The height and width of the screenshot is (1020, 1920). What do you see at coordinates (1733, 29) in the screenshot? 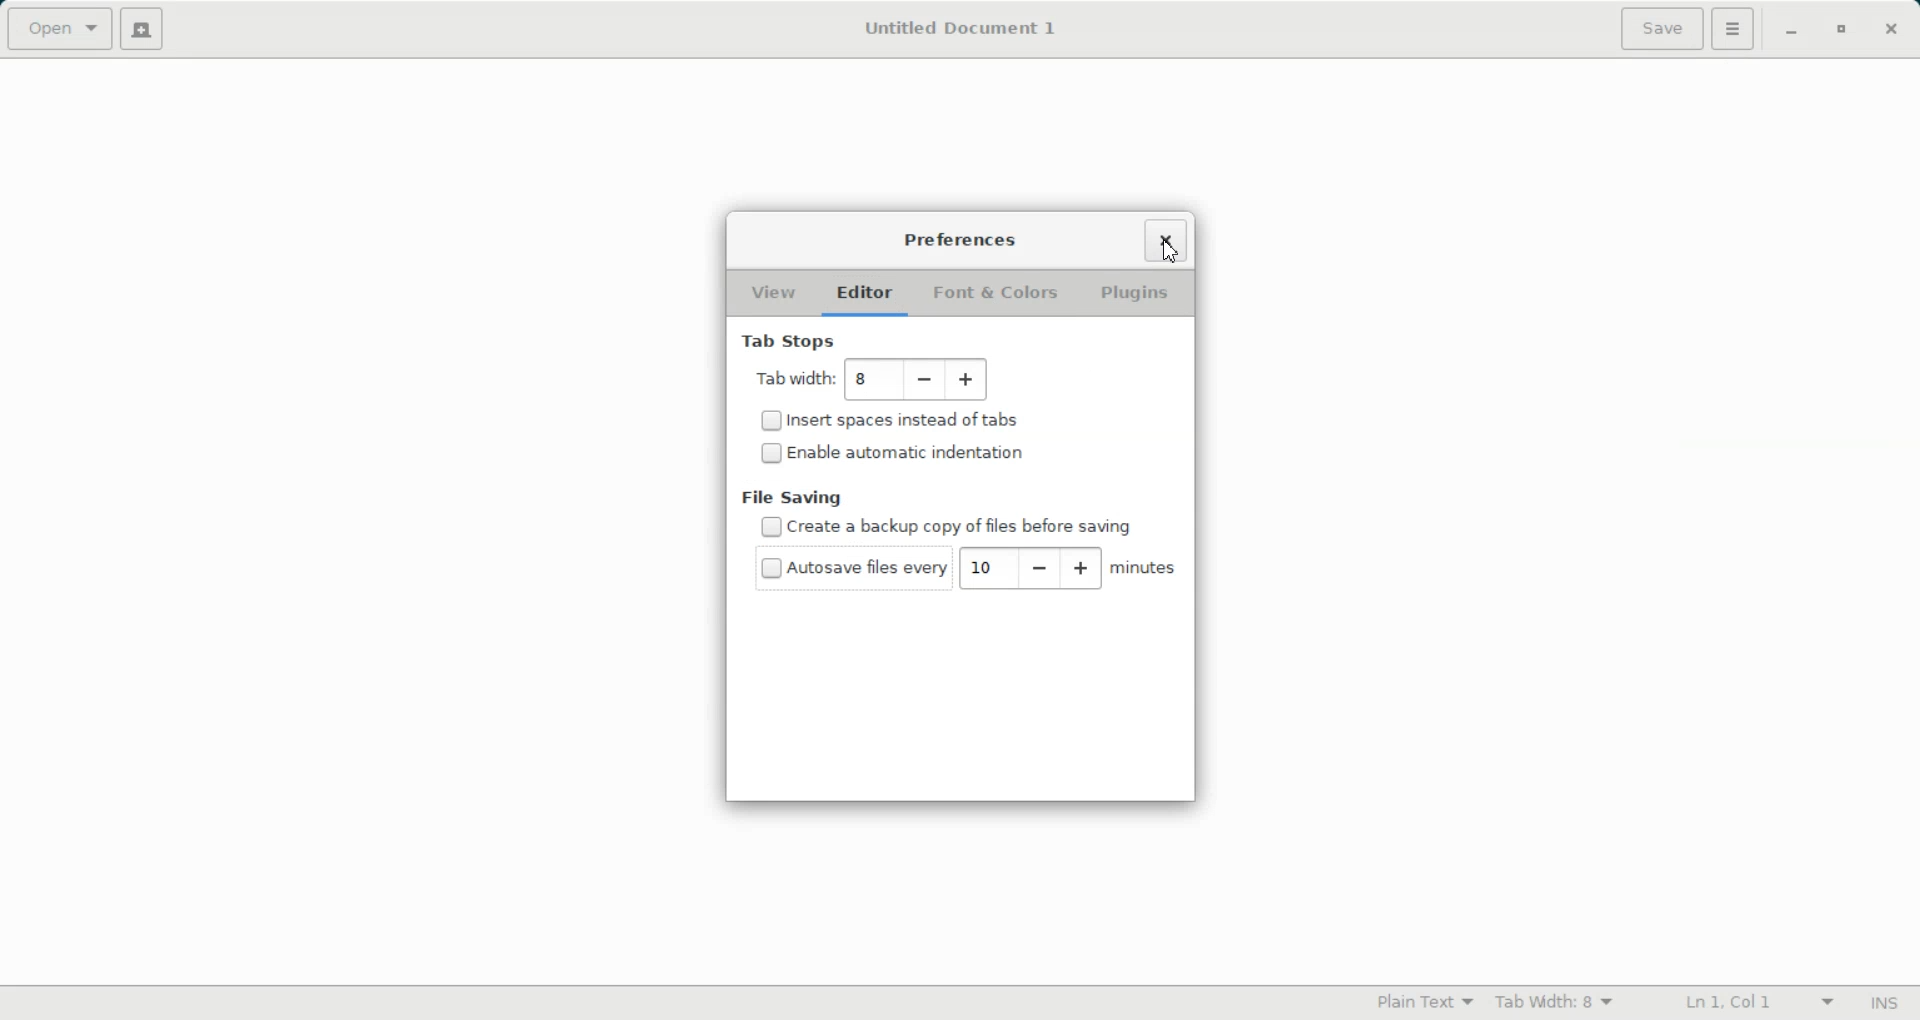
I see `Hamburger setting` at bounding box center [1733, 29].